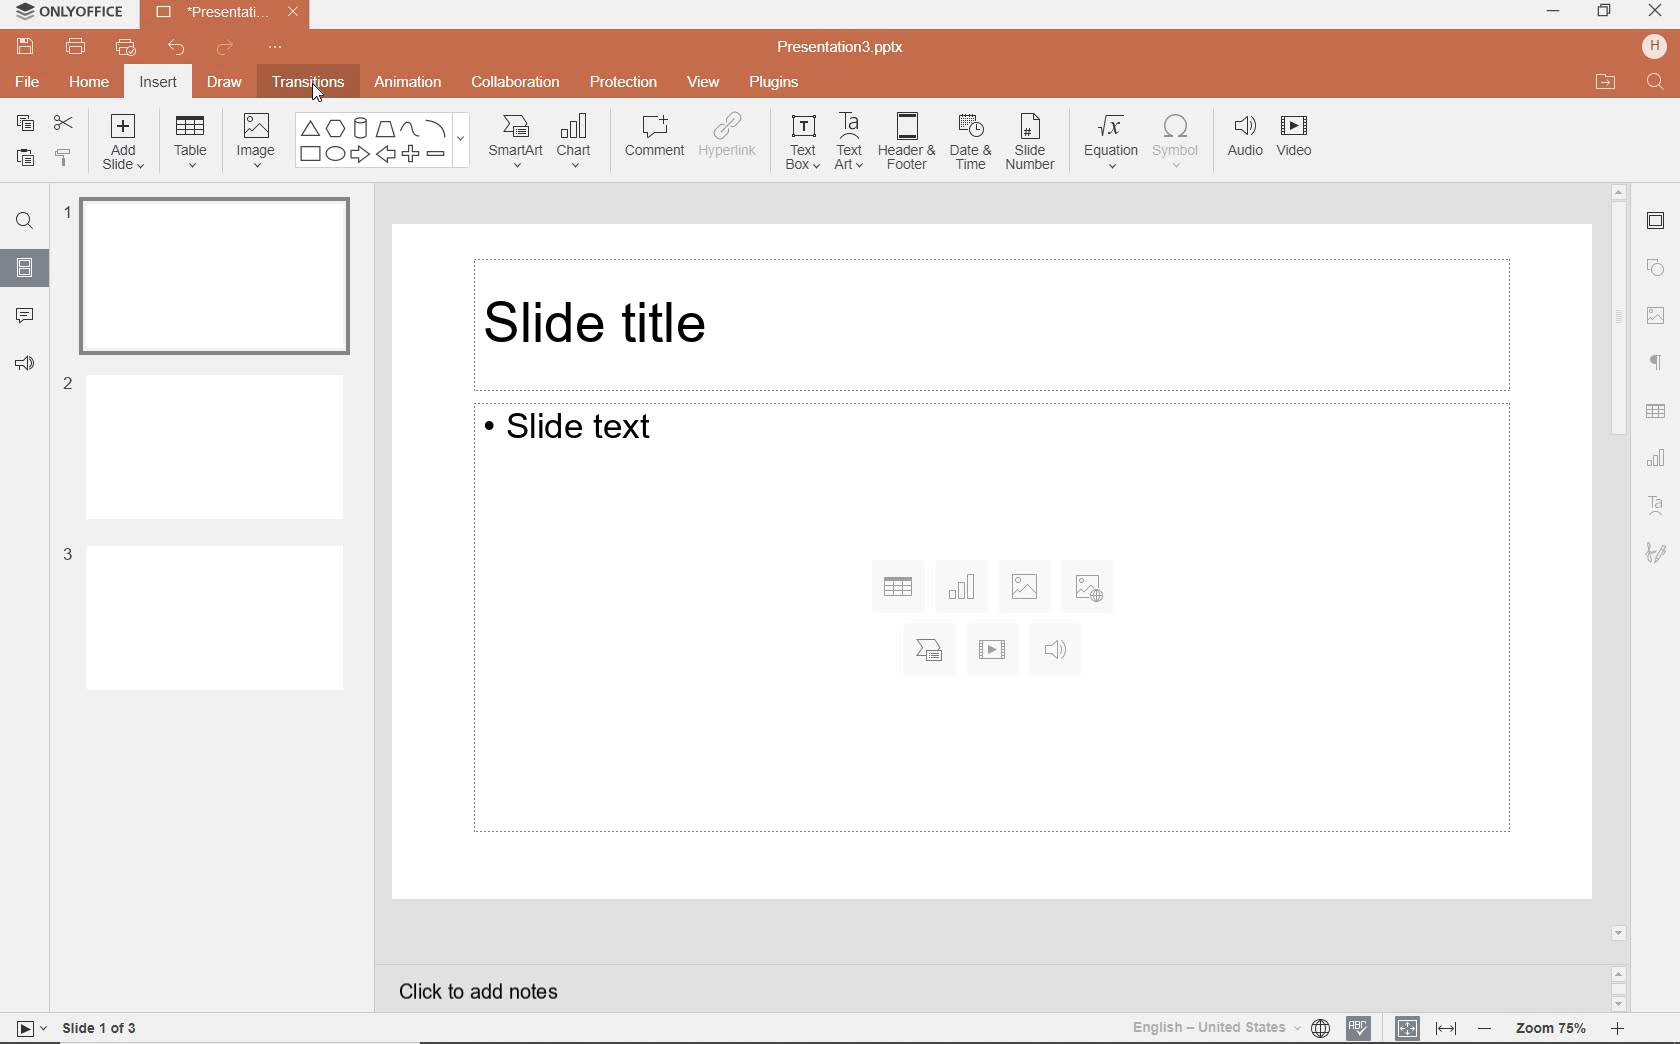  Describe the element at coordinates (26, 315) in the screenshot. I see `comment` at that location.